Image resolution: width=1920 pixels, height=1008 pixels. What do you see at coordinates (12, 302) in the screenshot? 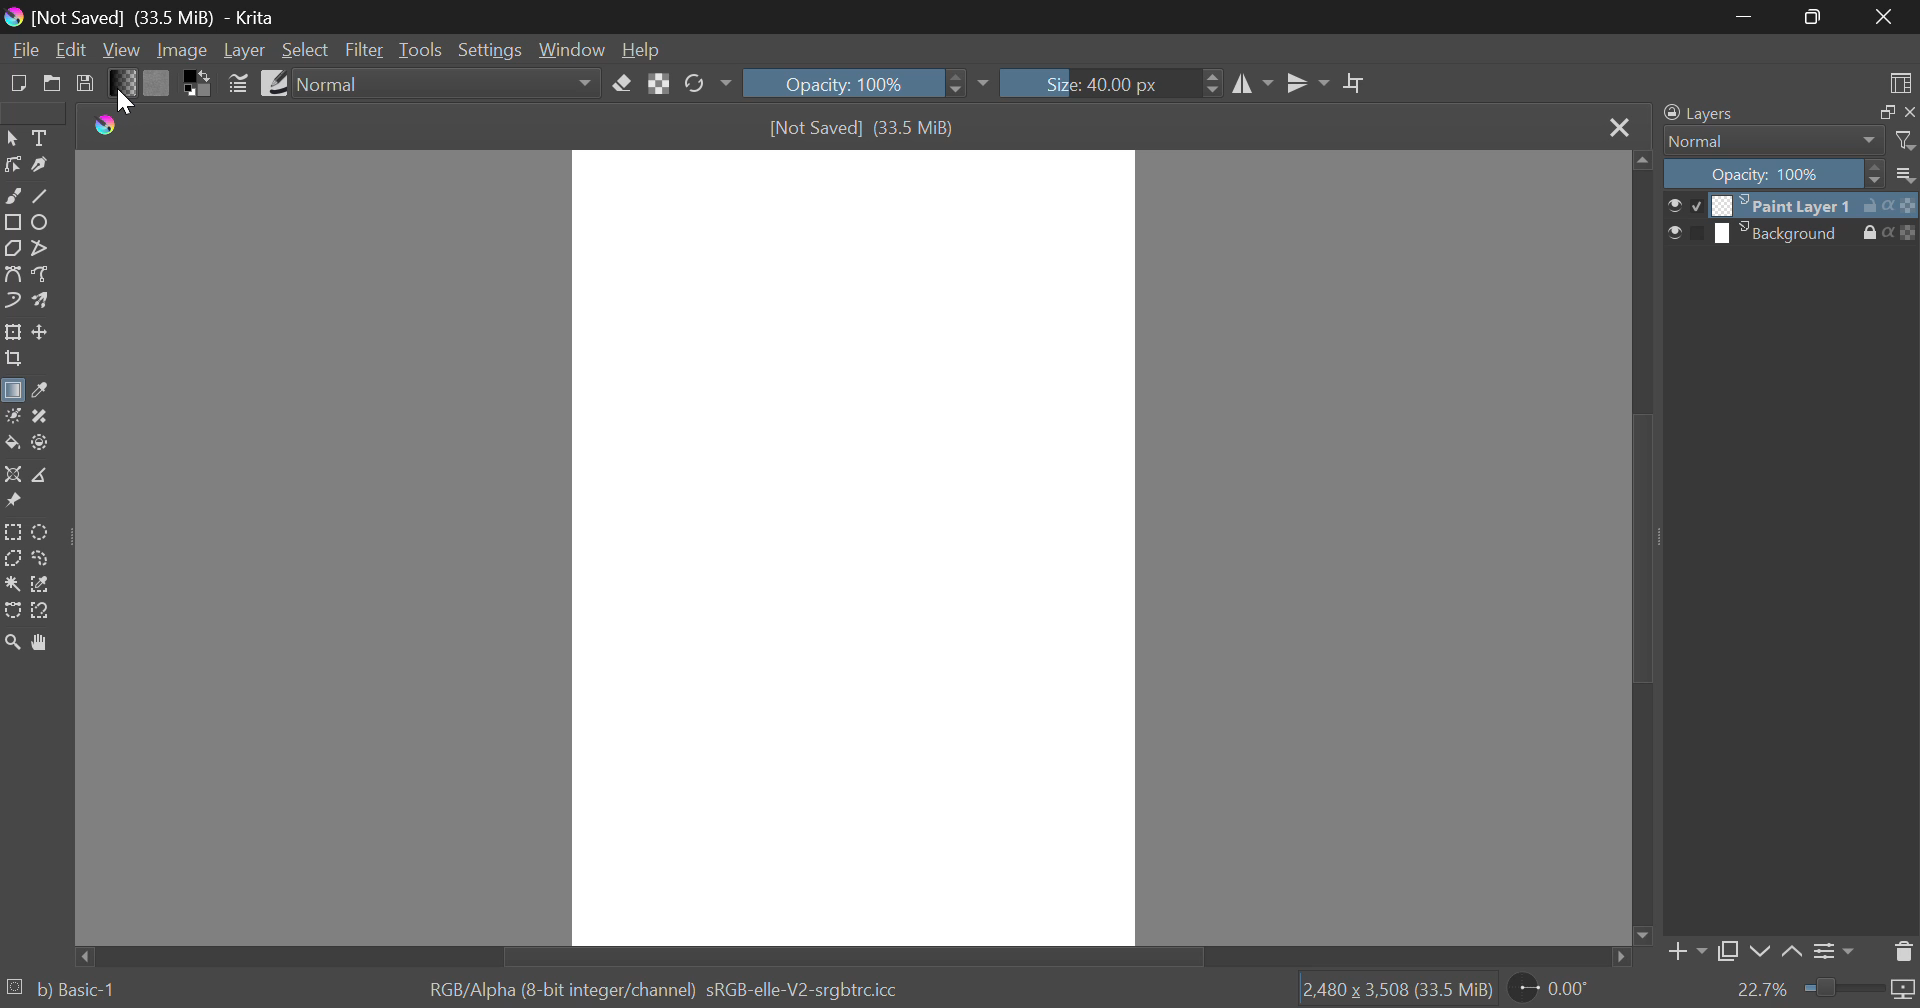
I see `Dynamic Brush Tool` at bounding box center [12, 302].